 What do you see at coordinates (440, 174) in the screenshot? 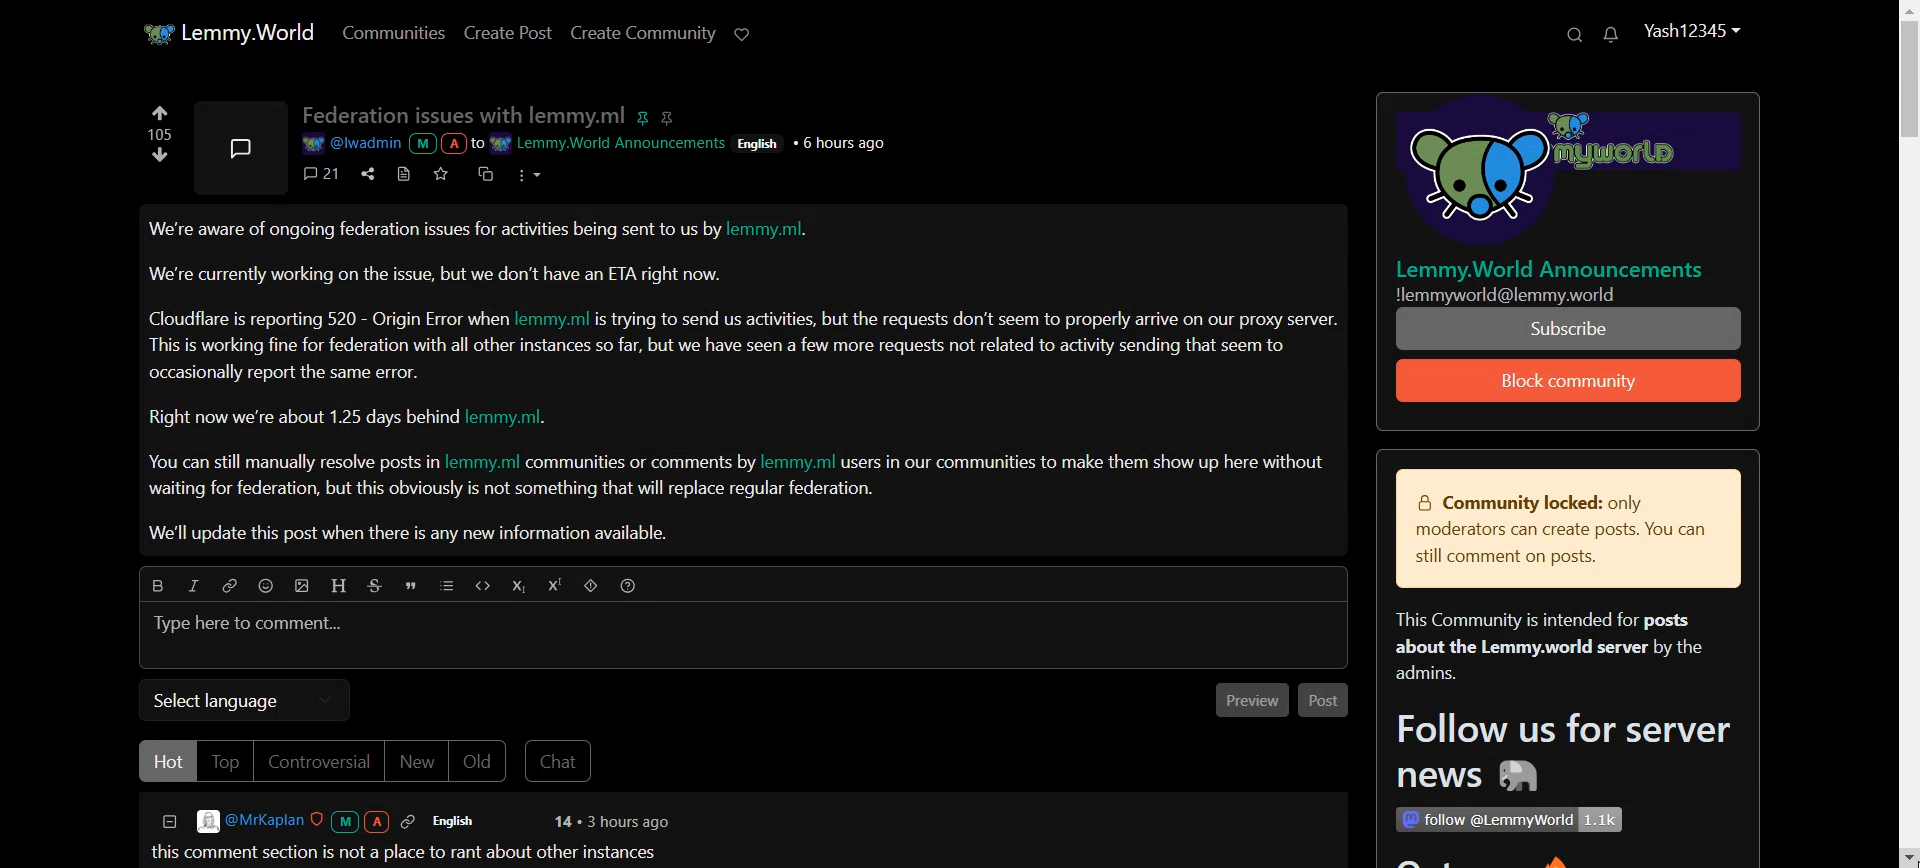
I see `Save` at bounding box center [440, 174].